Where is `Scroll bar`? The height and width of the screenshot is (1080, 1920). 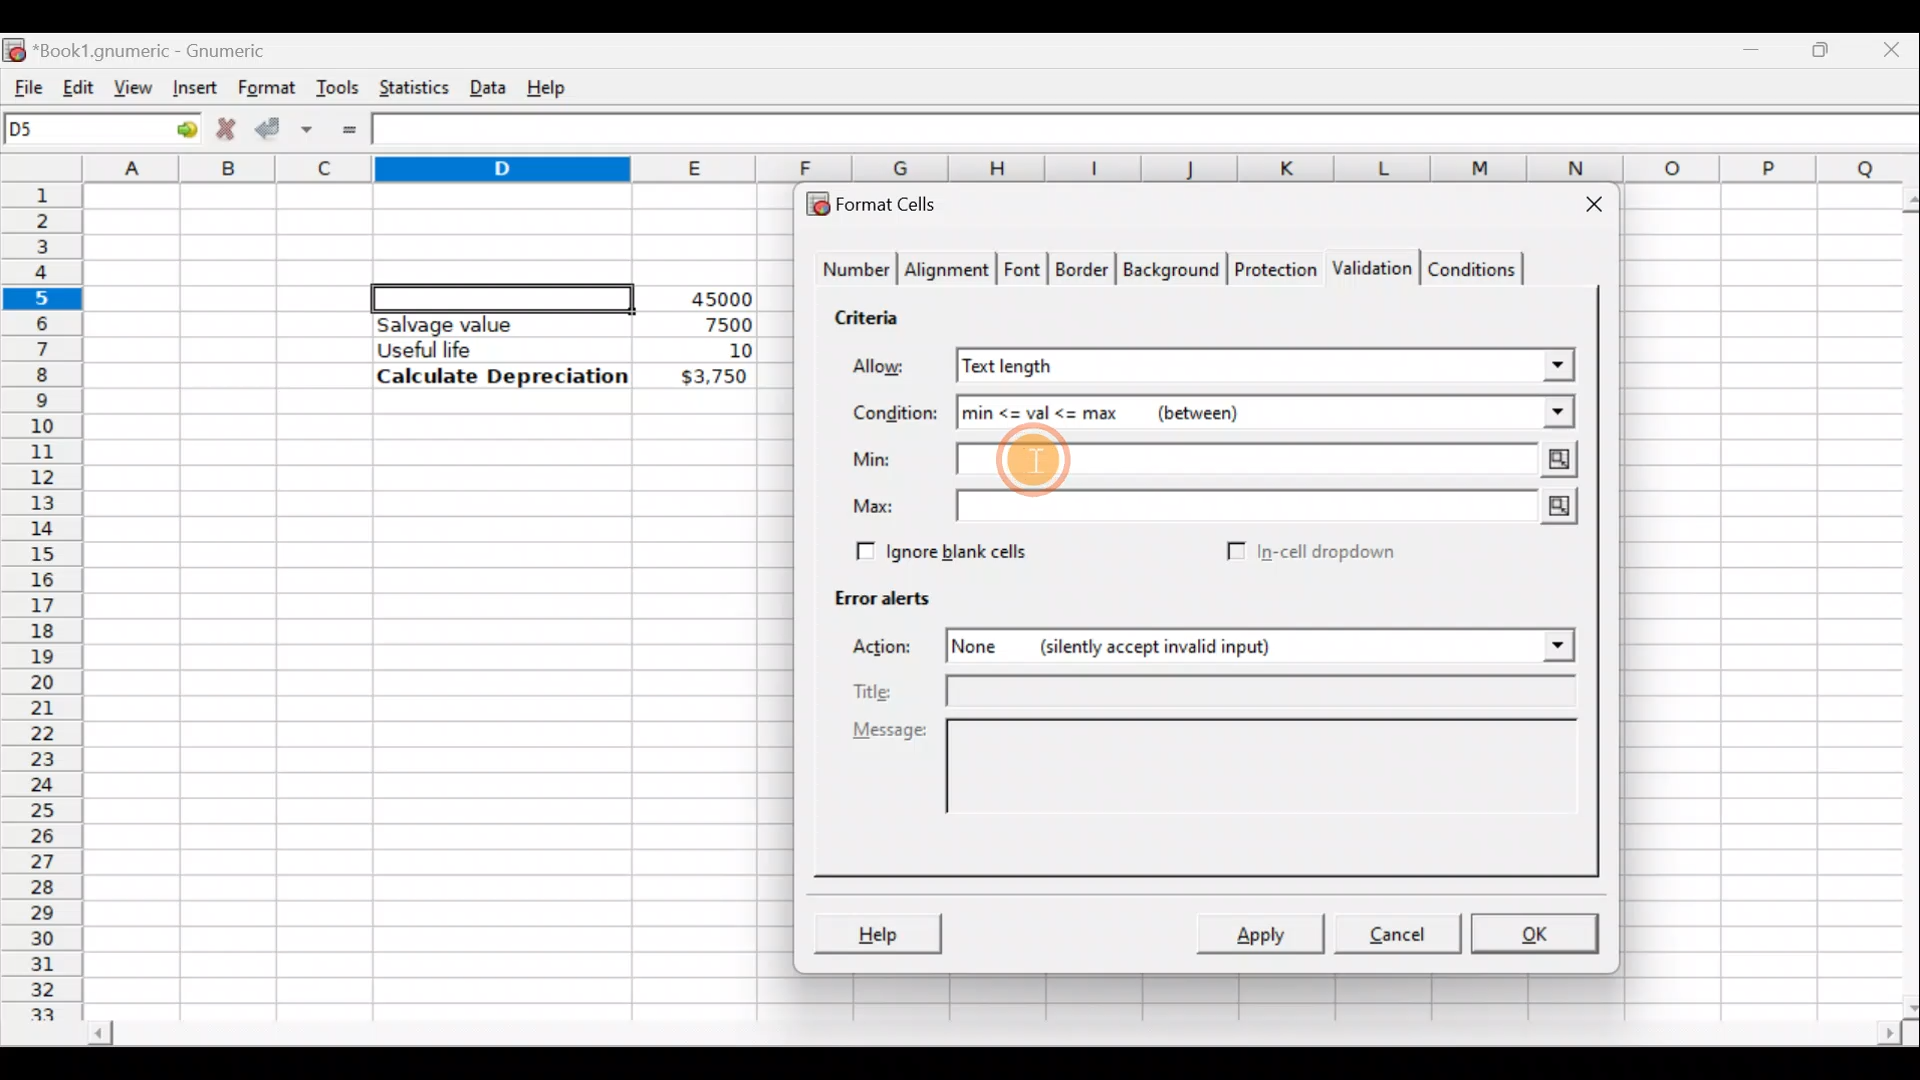 Scroll bar is located at coordinates (1898, 599).